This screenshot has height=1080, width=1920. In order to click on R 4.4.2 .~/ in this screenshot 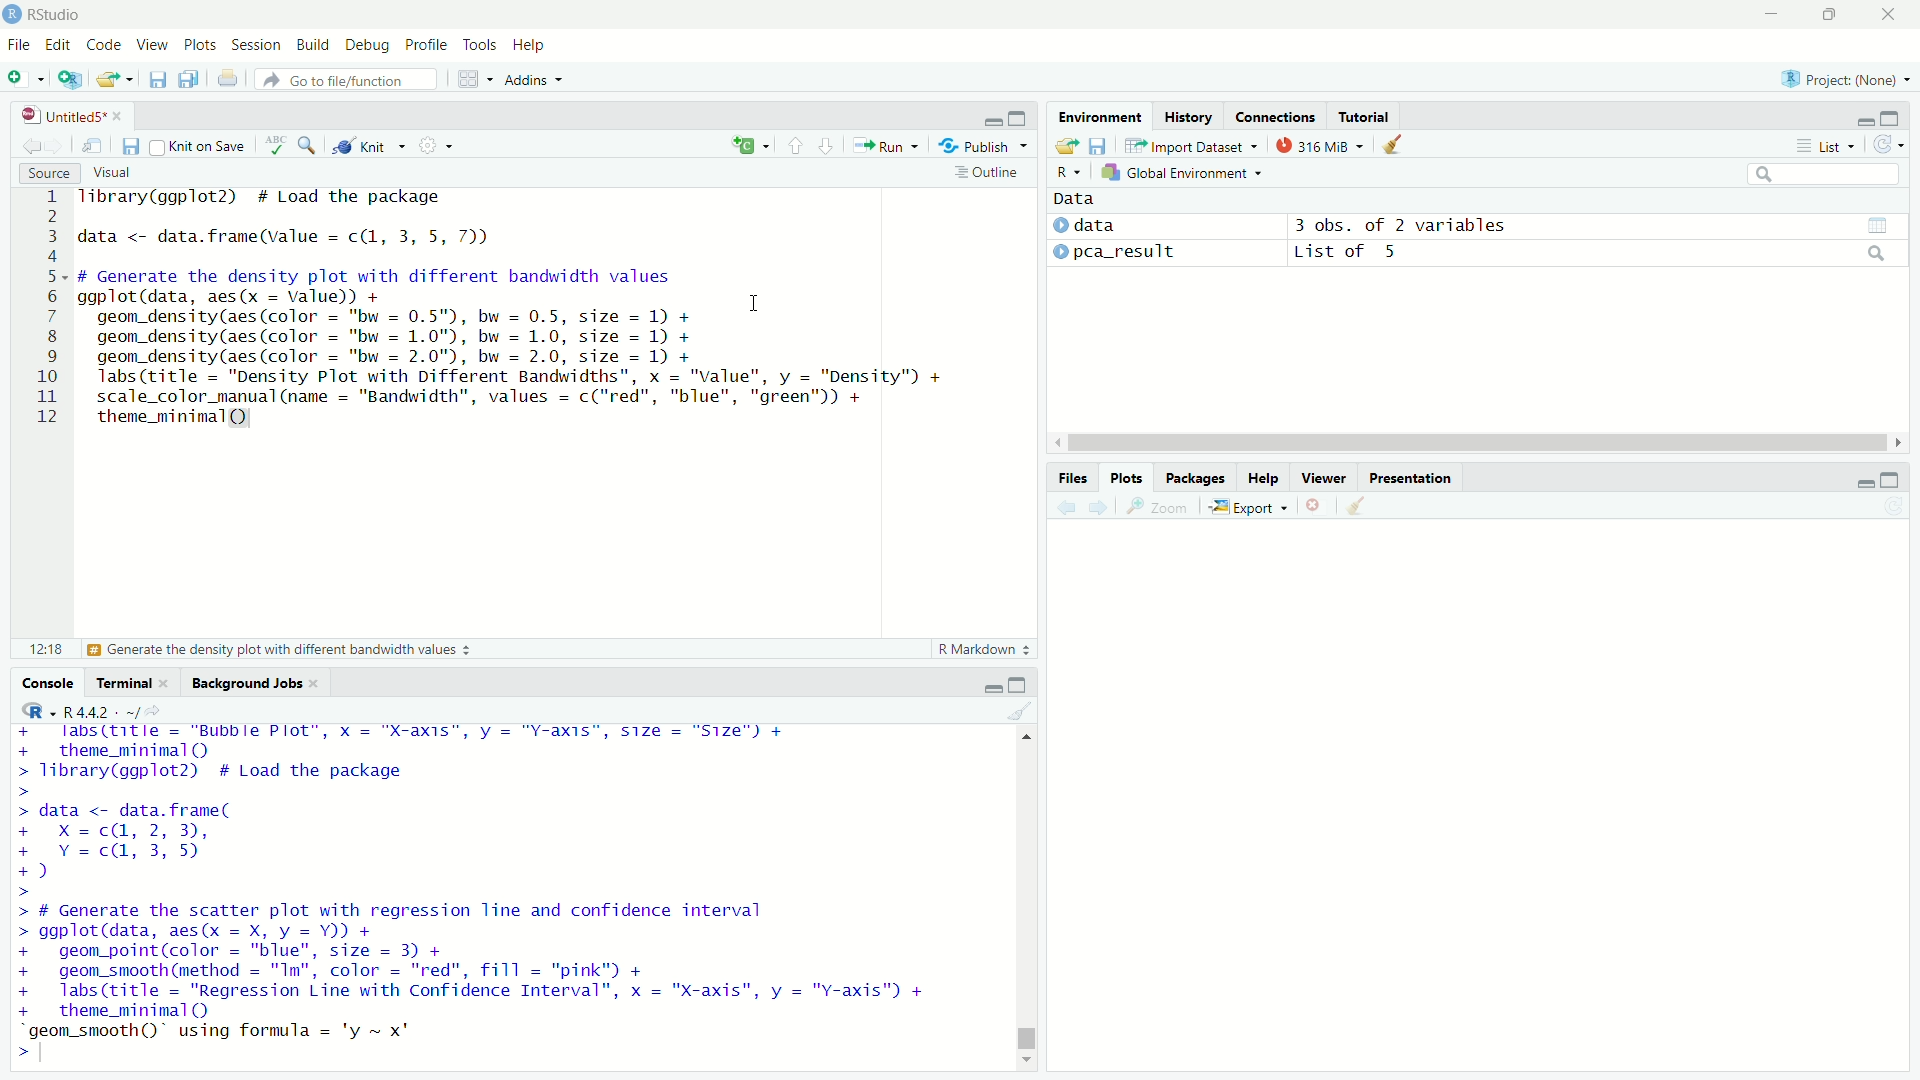, I will do `click(101, 710)`.